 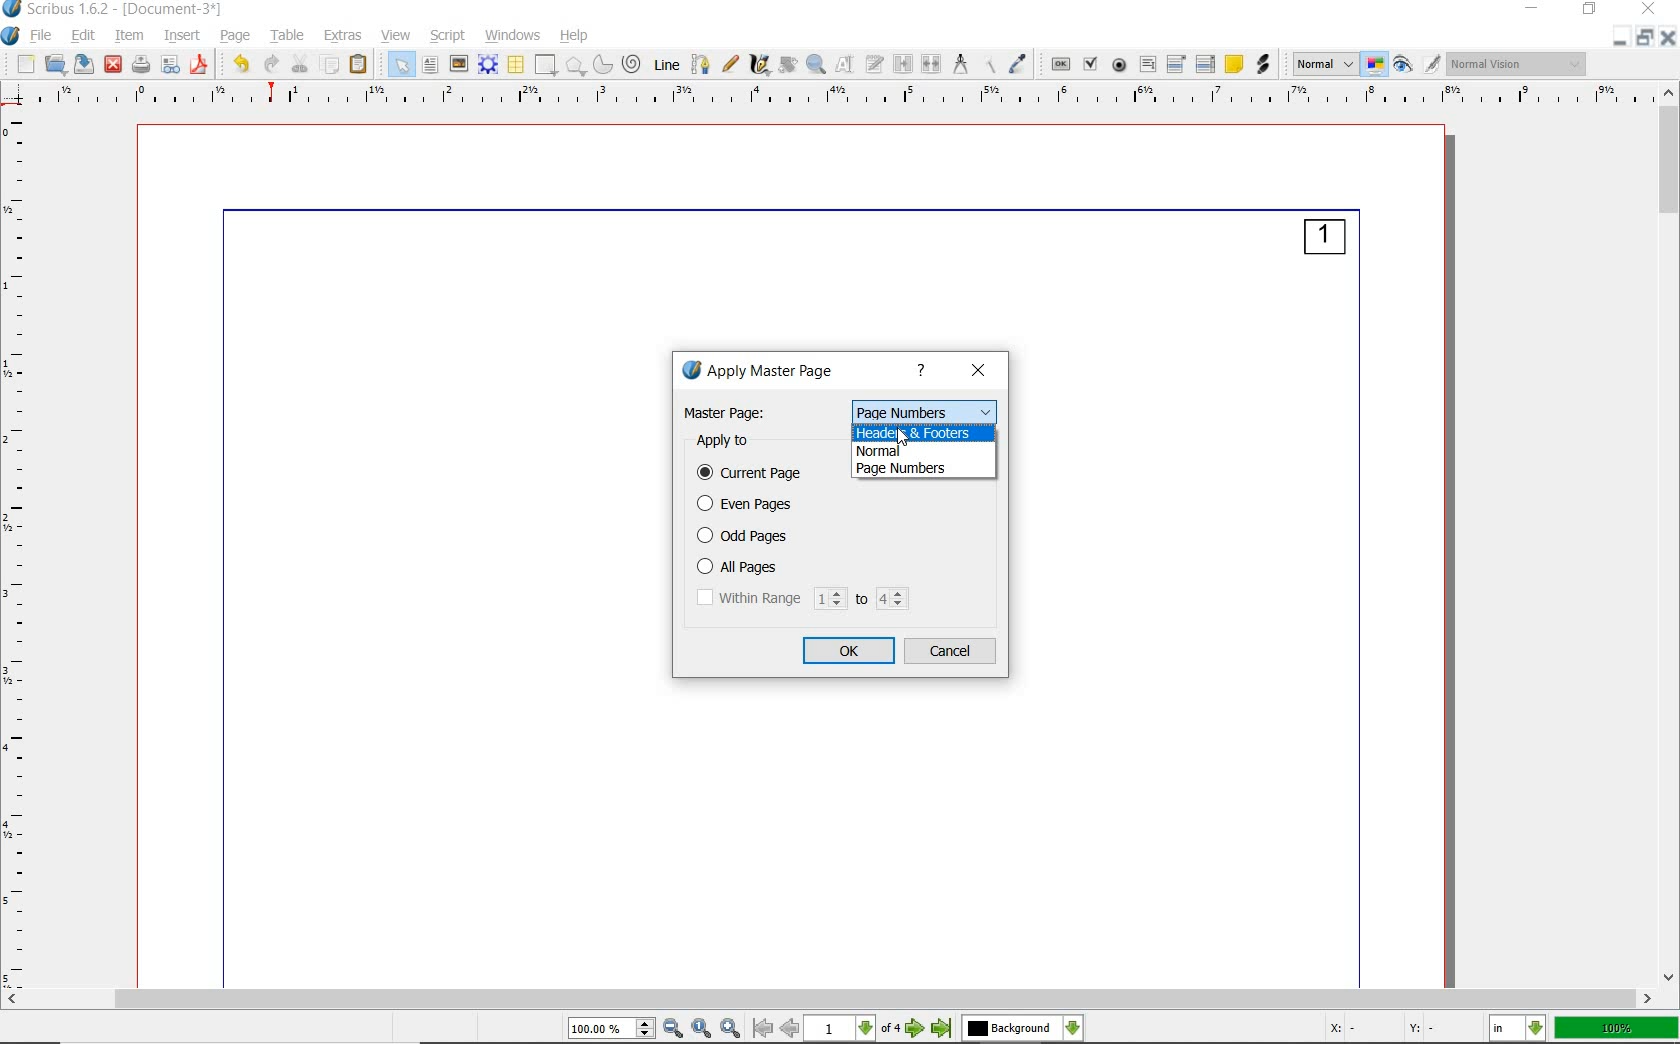 What do you see at coordinates (1207, 64) in the screenshot?
I see `pdf list box` at bounding box center [1207, 64].